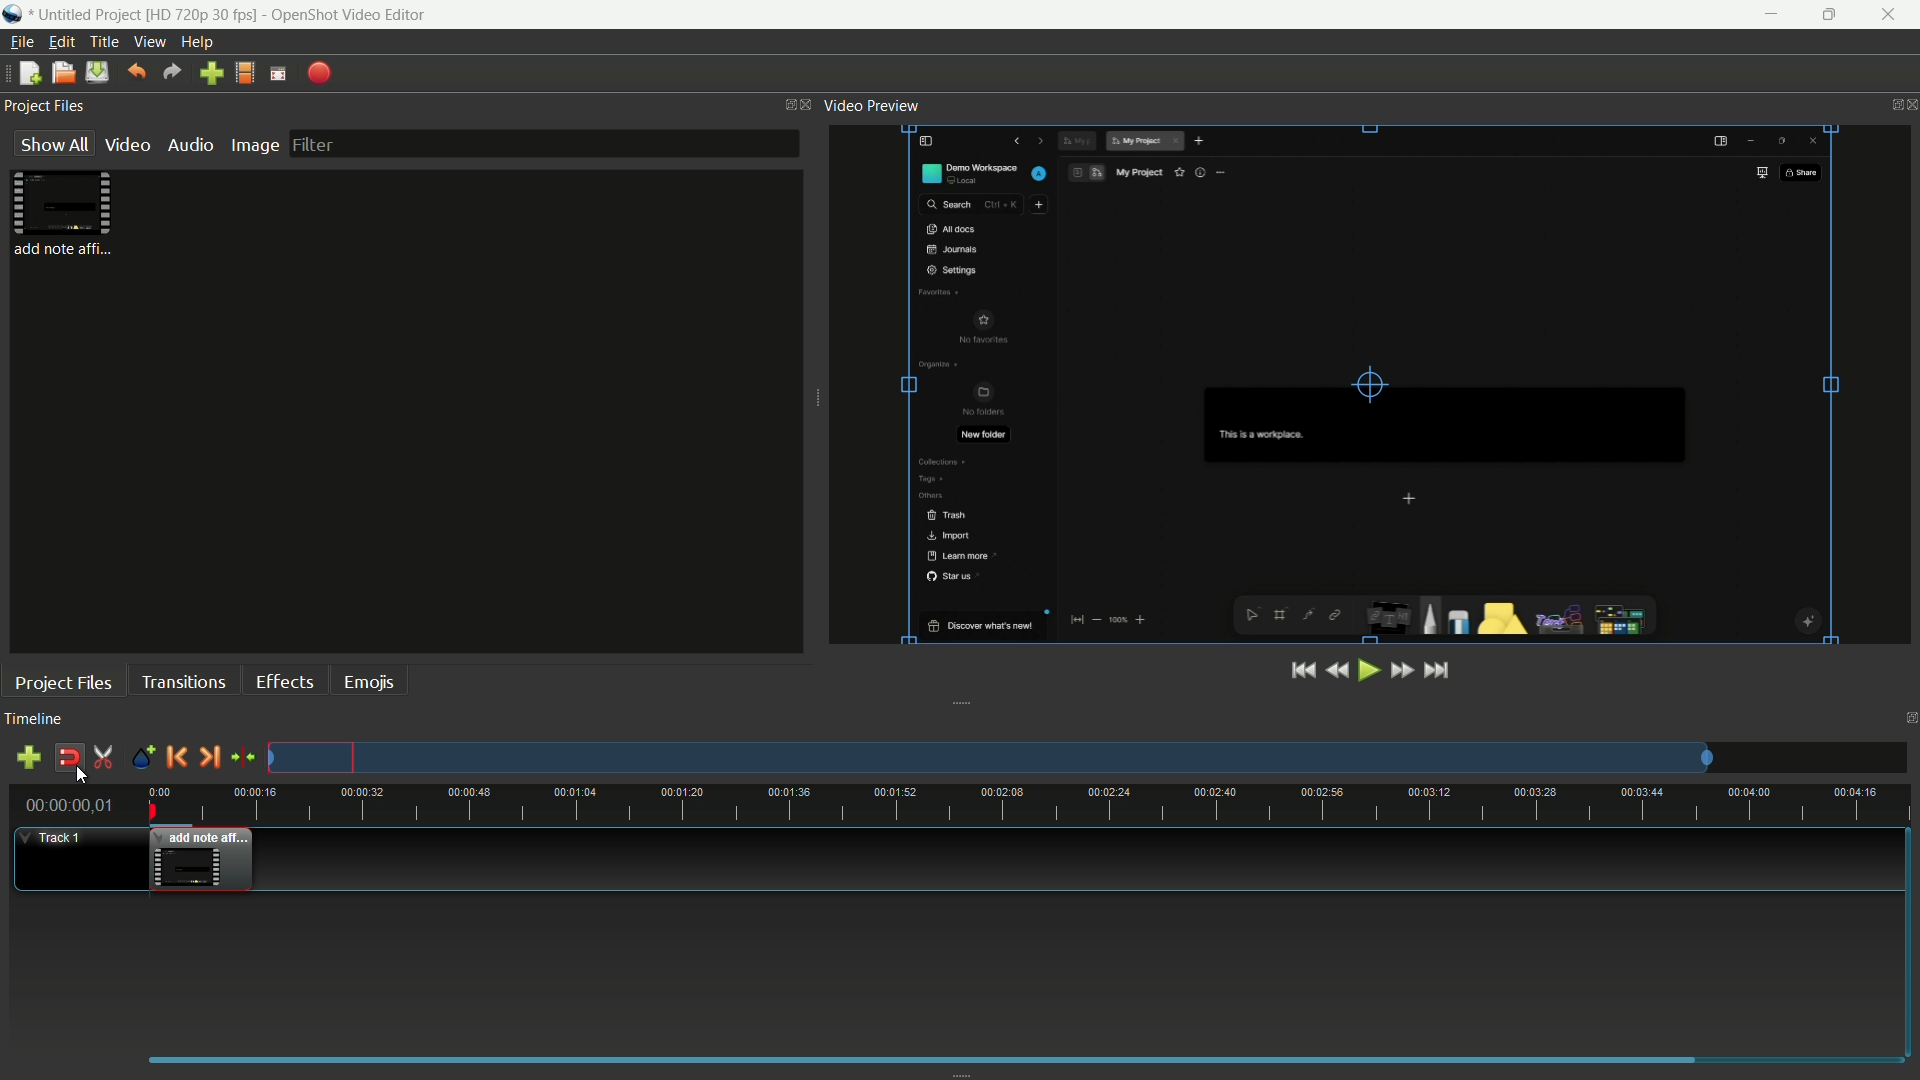 This screenshot has width=1920, height=1080. I want to click on title menu, so click(99, 41).